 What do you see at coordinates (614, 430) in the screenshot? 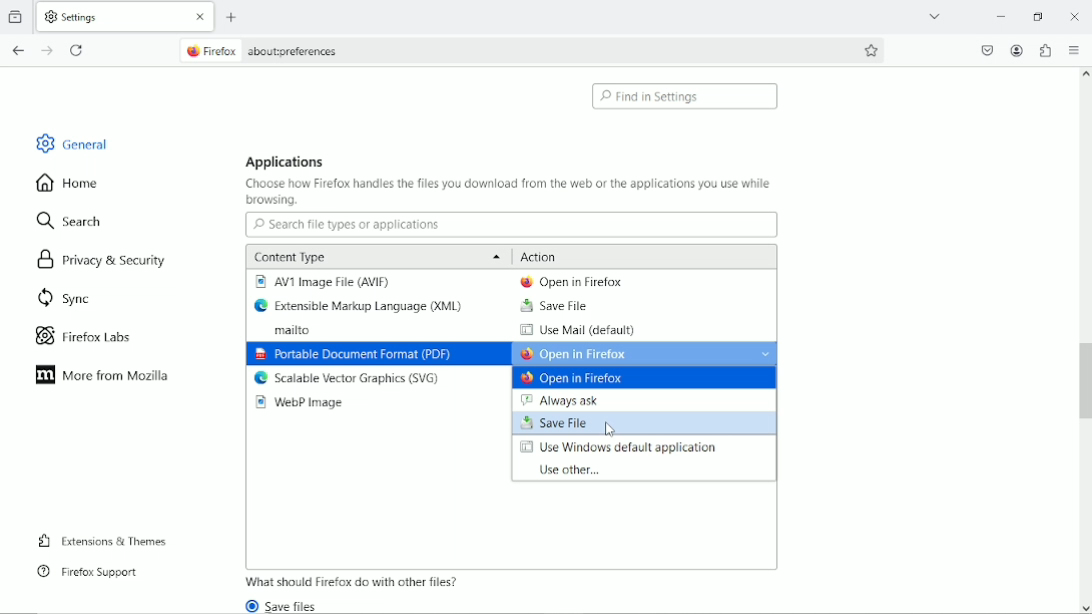
I see `Cursor` at bounding box center [614, 430].